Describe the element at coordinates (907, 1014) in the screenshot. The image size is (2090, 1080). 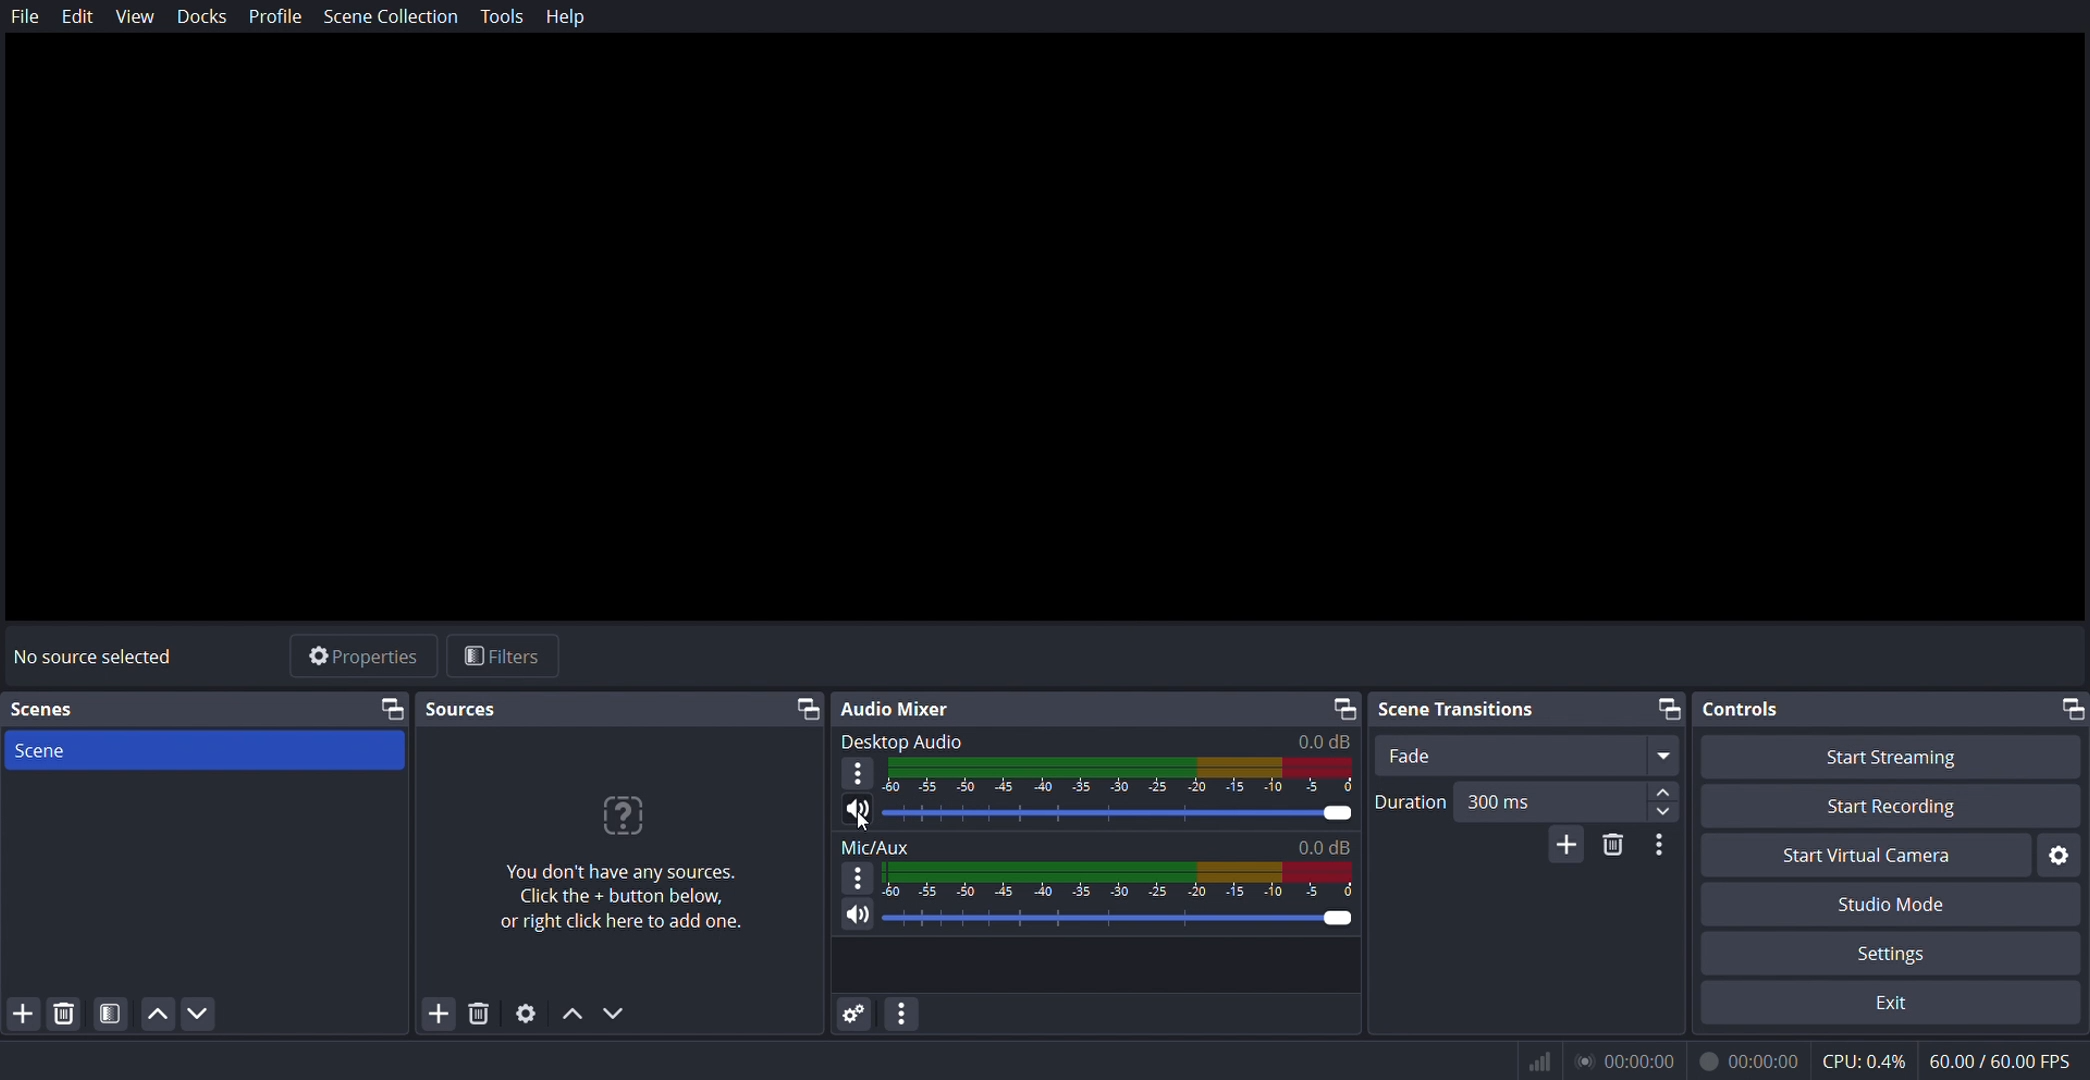
I see `configure audio settings` at that location.